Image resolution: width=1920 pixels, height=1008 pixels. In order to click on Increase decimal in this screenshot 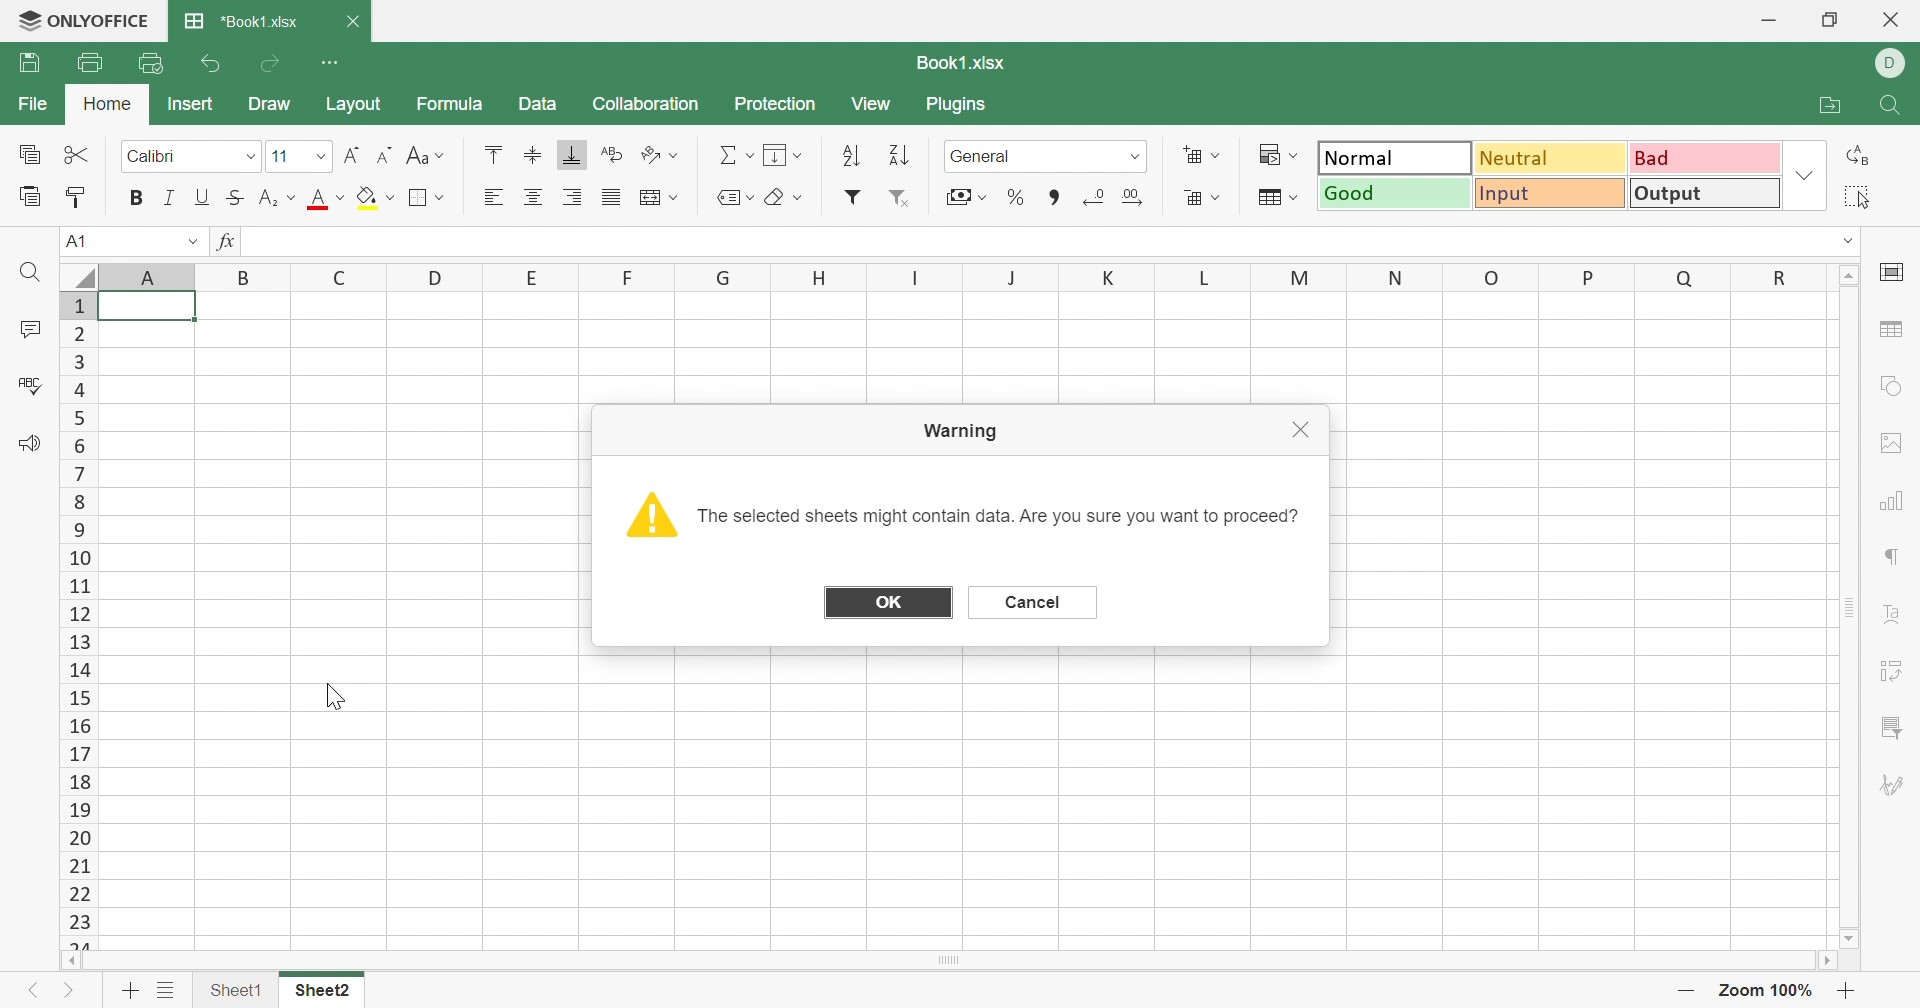, I will do `click(1134, 199)`.